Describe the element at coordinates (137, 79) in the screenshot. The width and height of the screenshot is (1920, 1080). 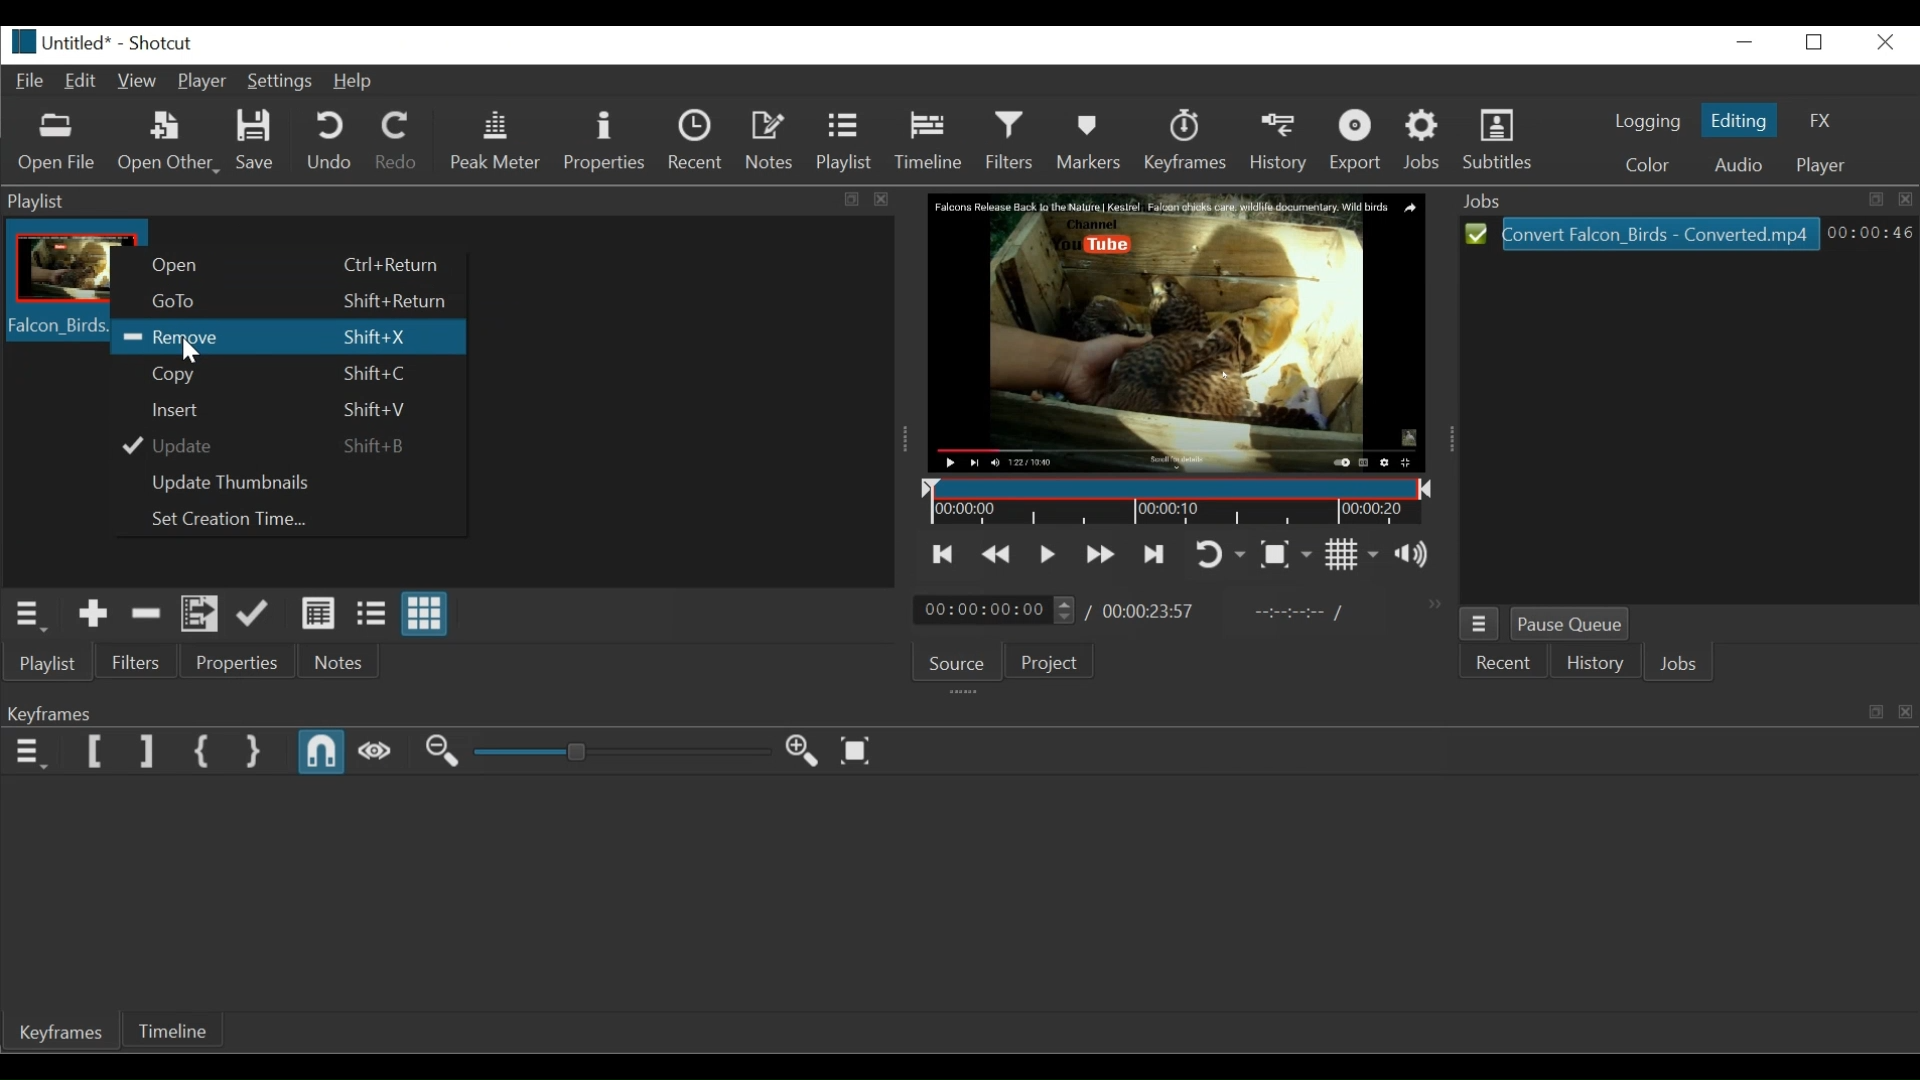
I see `View` at that location.